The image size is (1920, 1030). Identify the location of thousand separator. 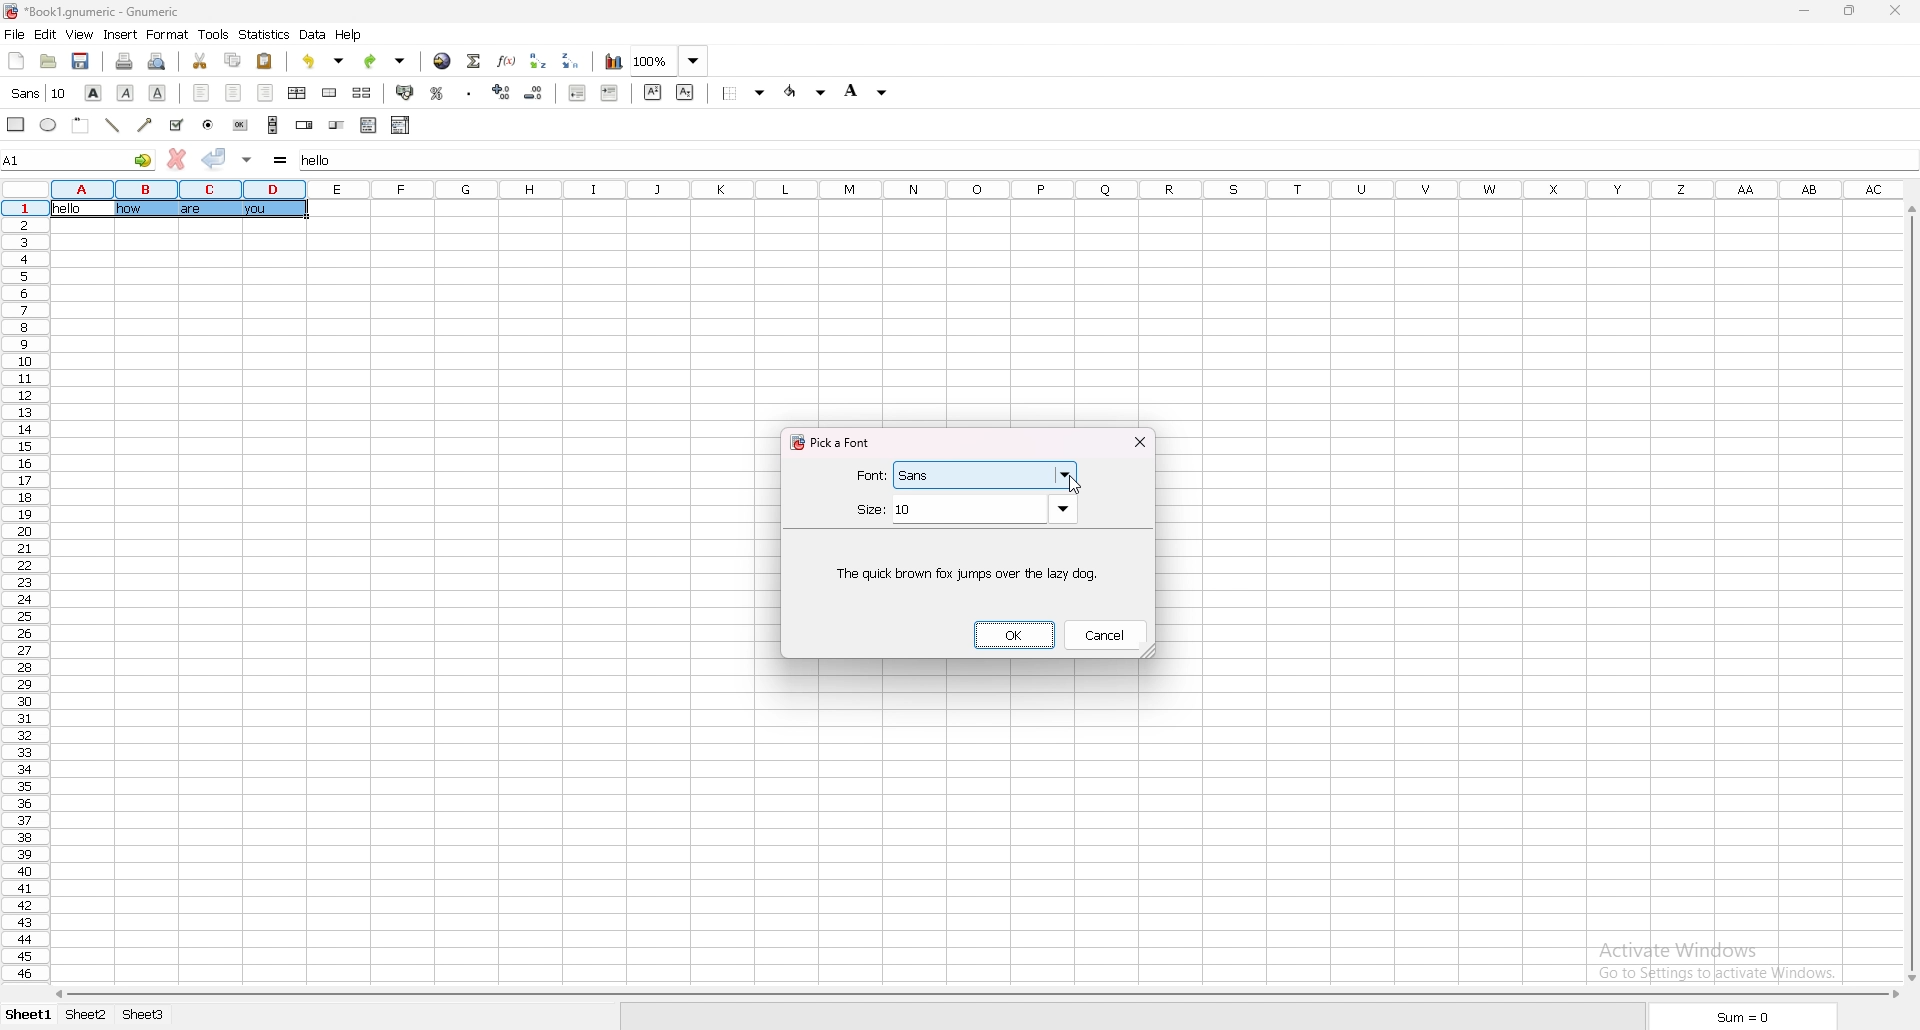
(468, 92).